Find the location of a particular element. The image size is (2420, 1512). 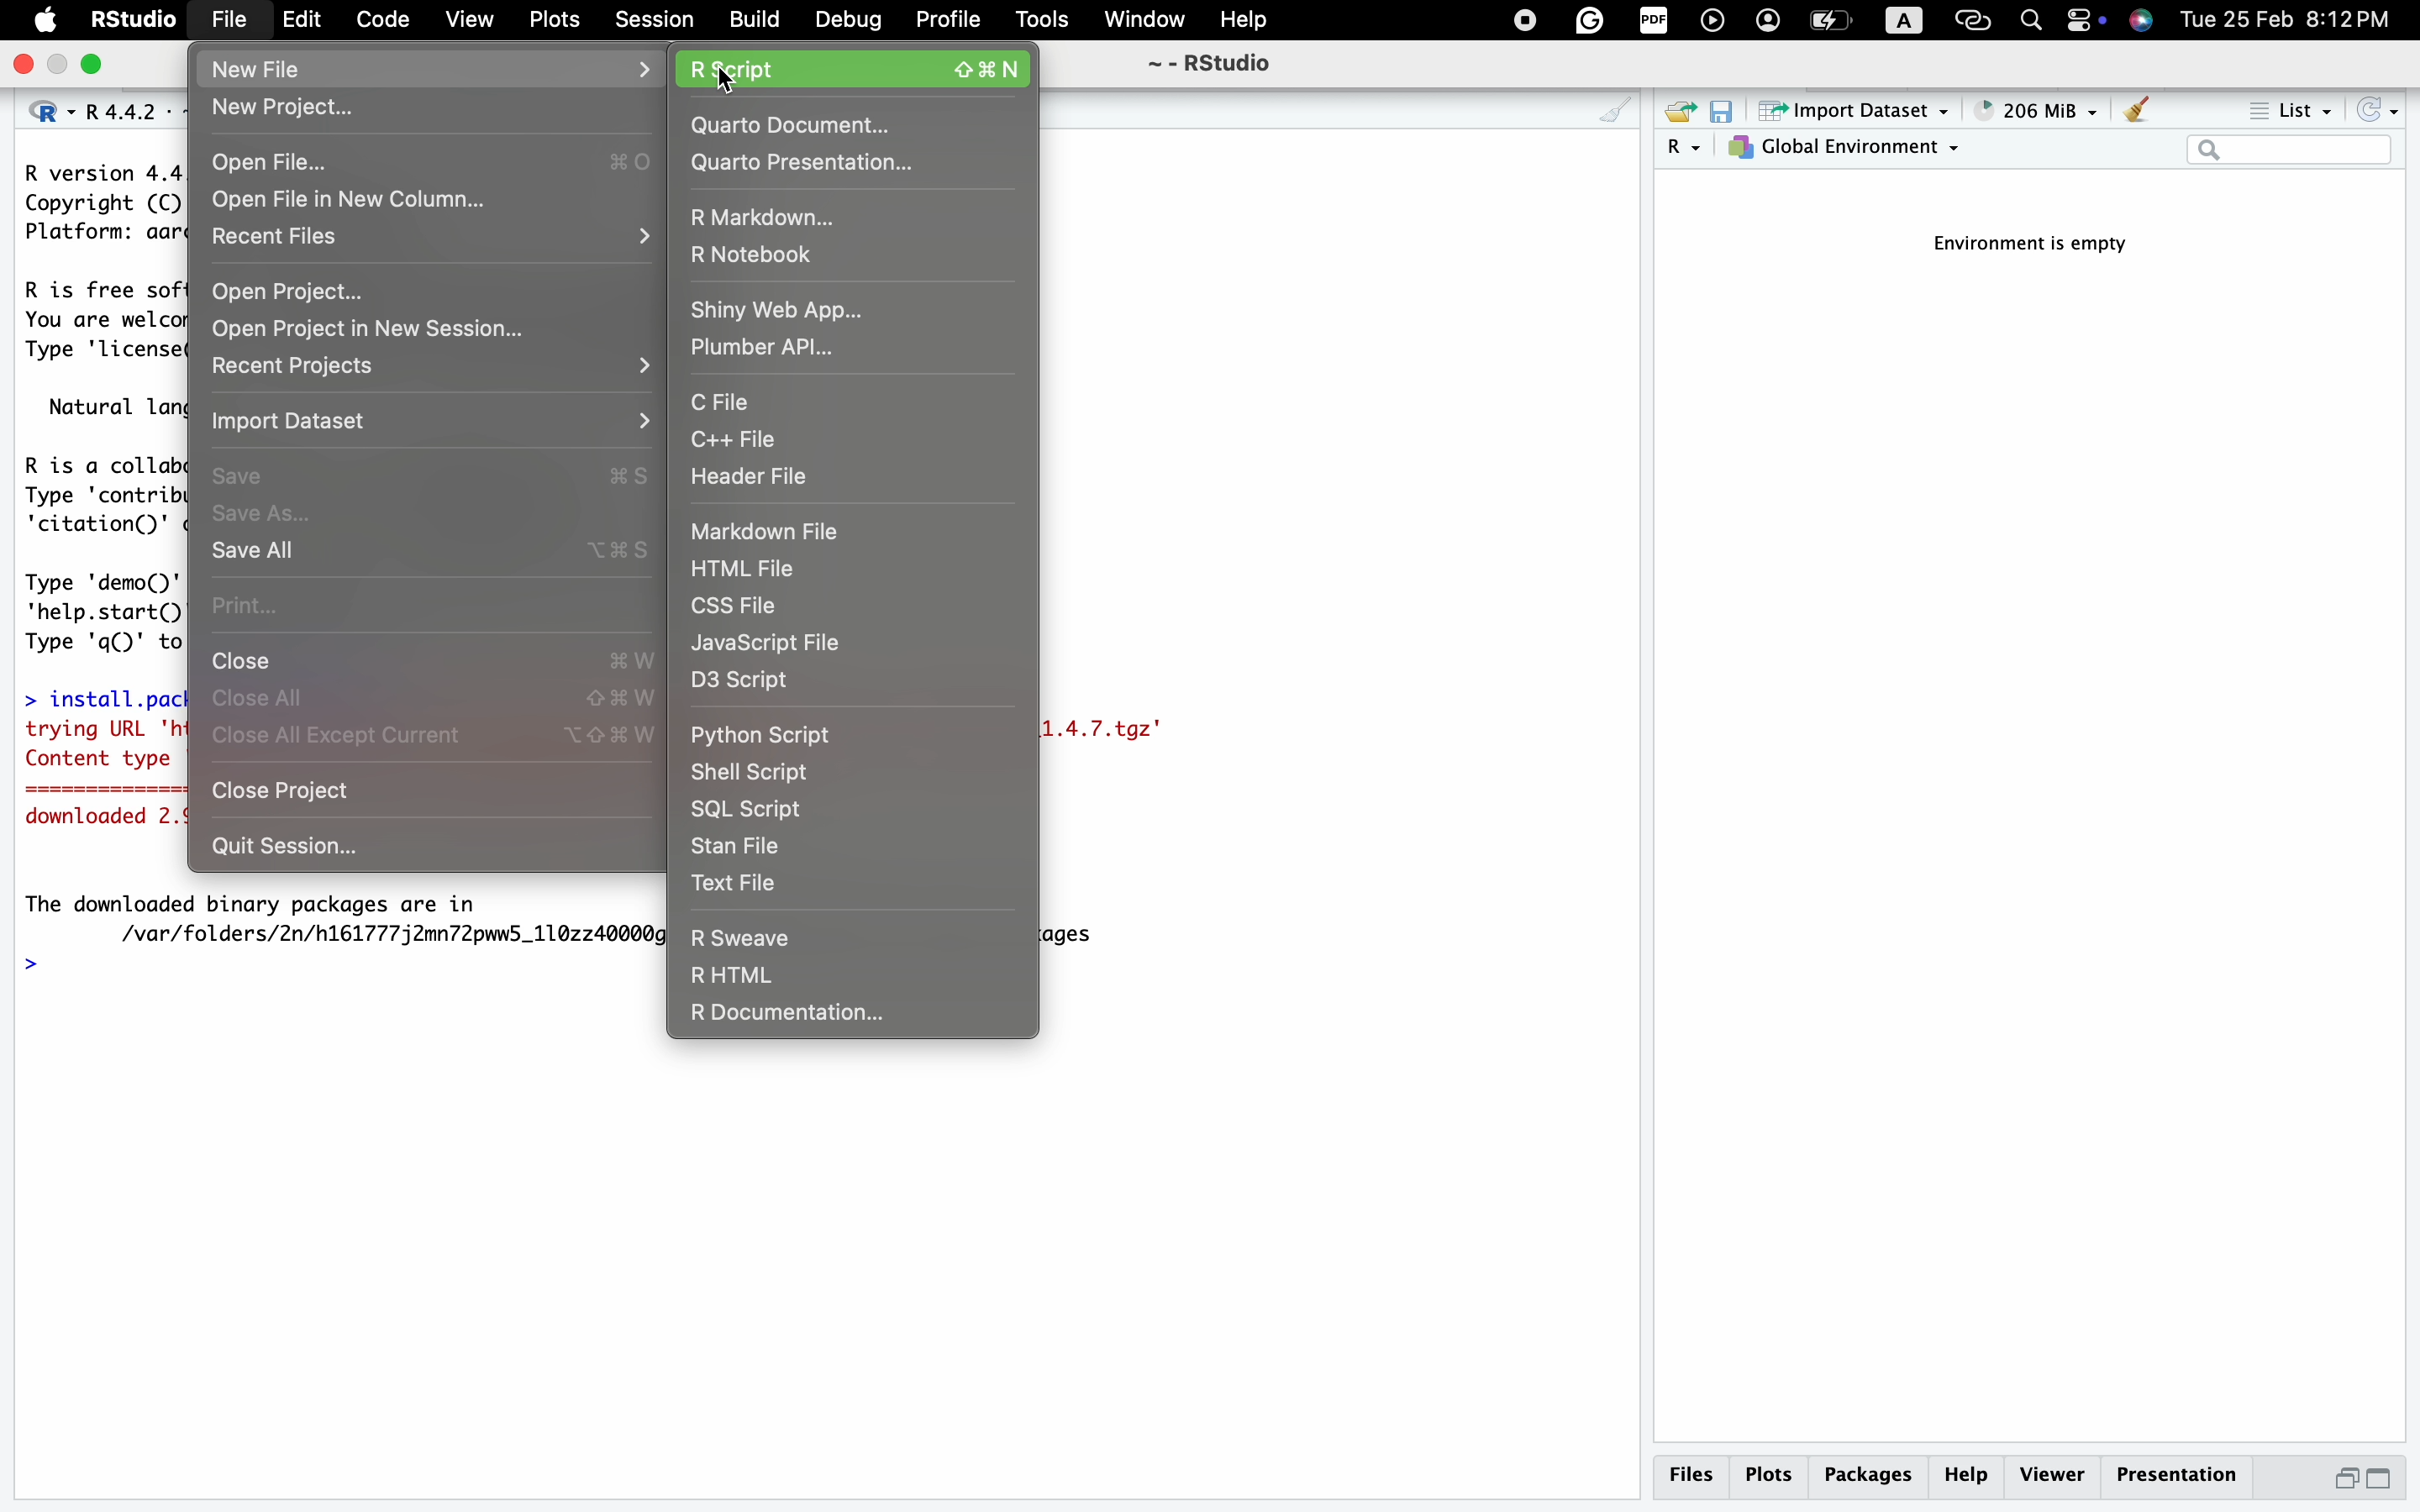

code is located at coordinates (380, 21).